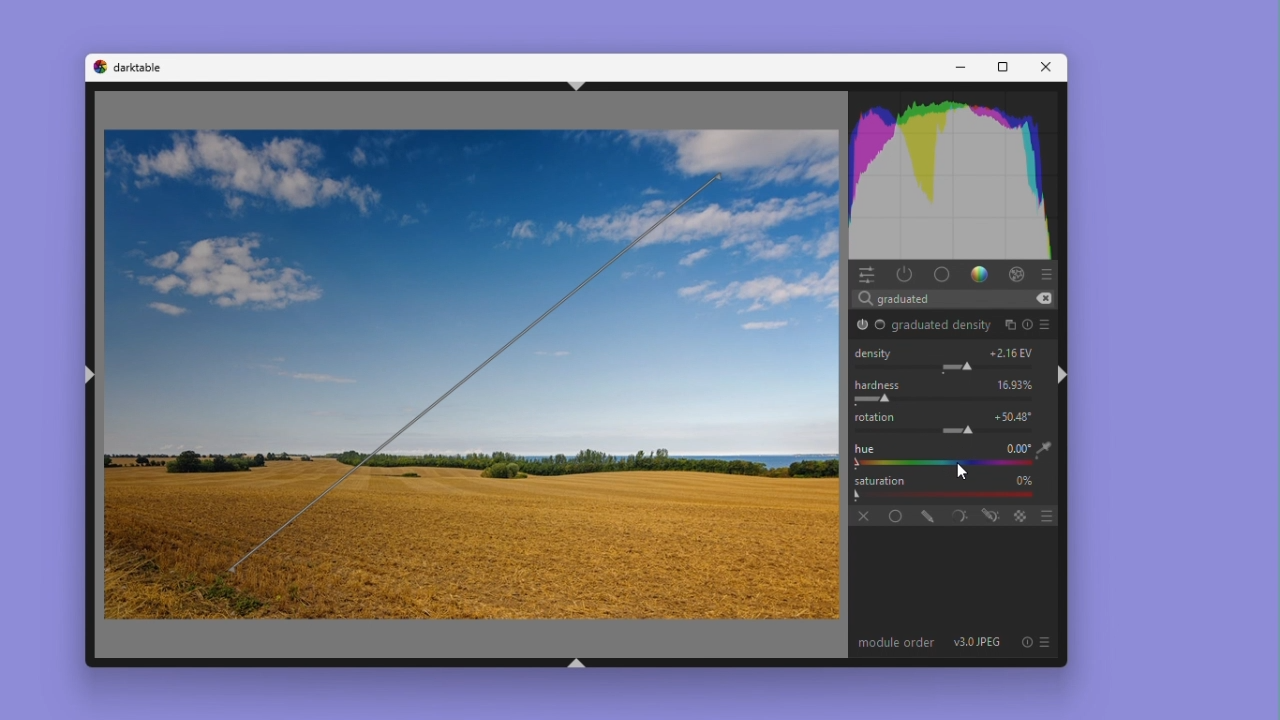 This screenshot has width=1280, height=720. What do you see at coordinates (1043, 67) in the screenshot?
I see `Close` at bounding box center [1043, 67].